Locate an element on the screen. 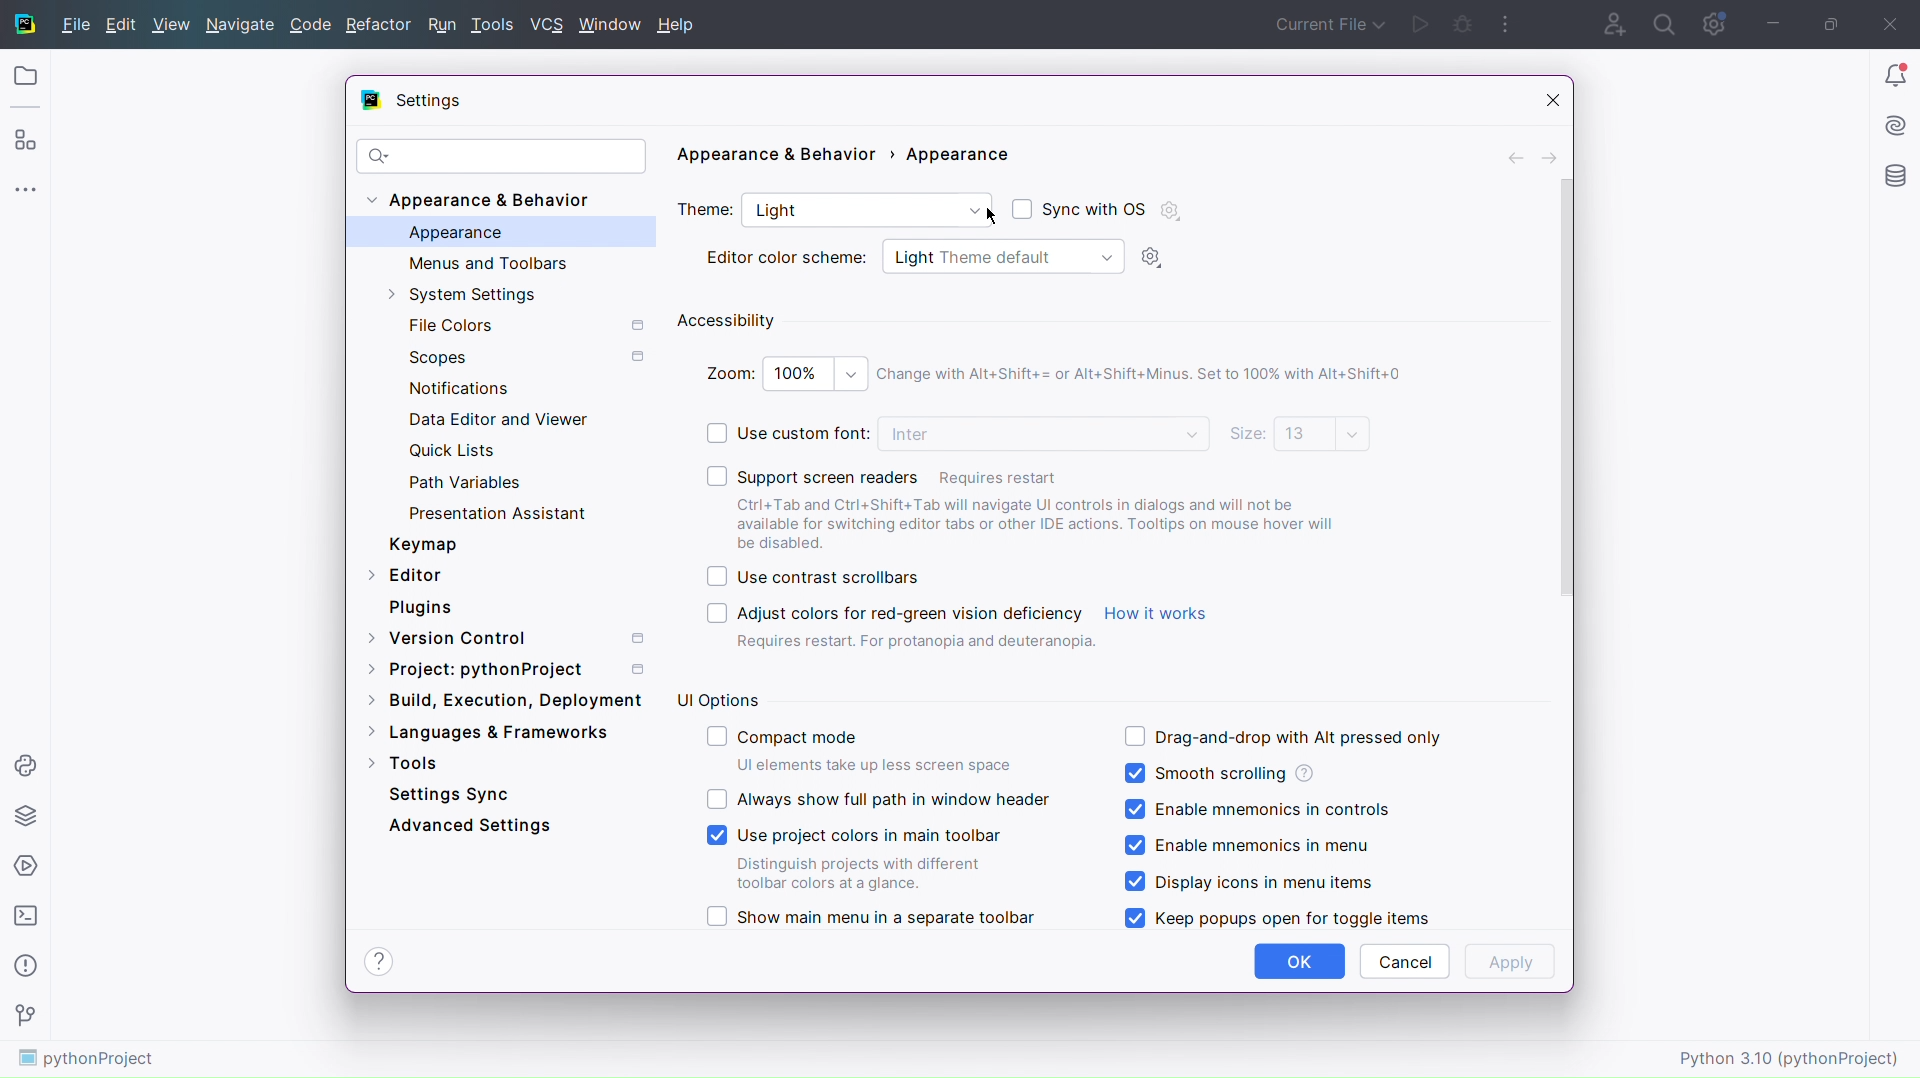 The height and width of the screenshot is (1078, 1920). Apply is located at coordinates (1511, 962).